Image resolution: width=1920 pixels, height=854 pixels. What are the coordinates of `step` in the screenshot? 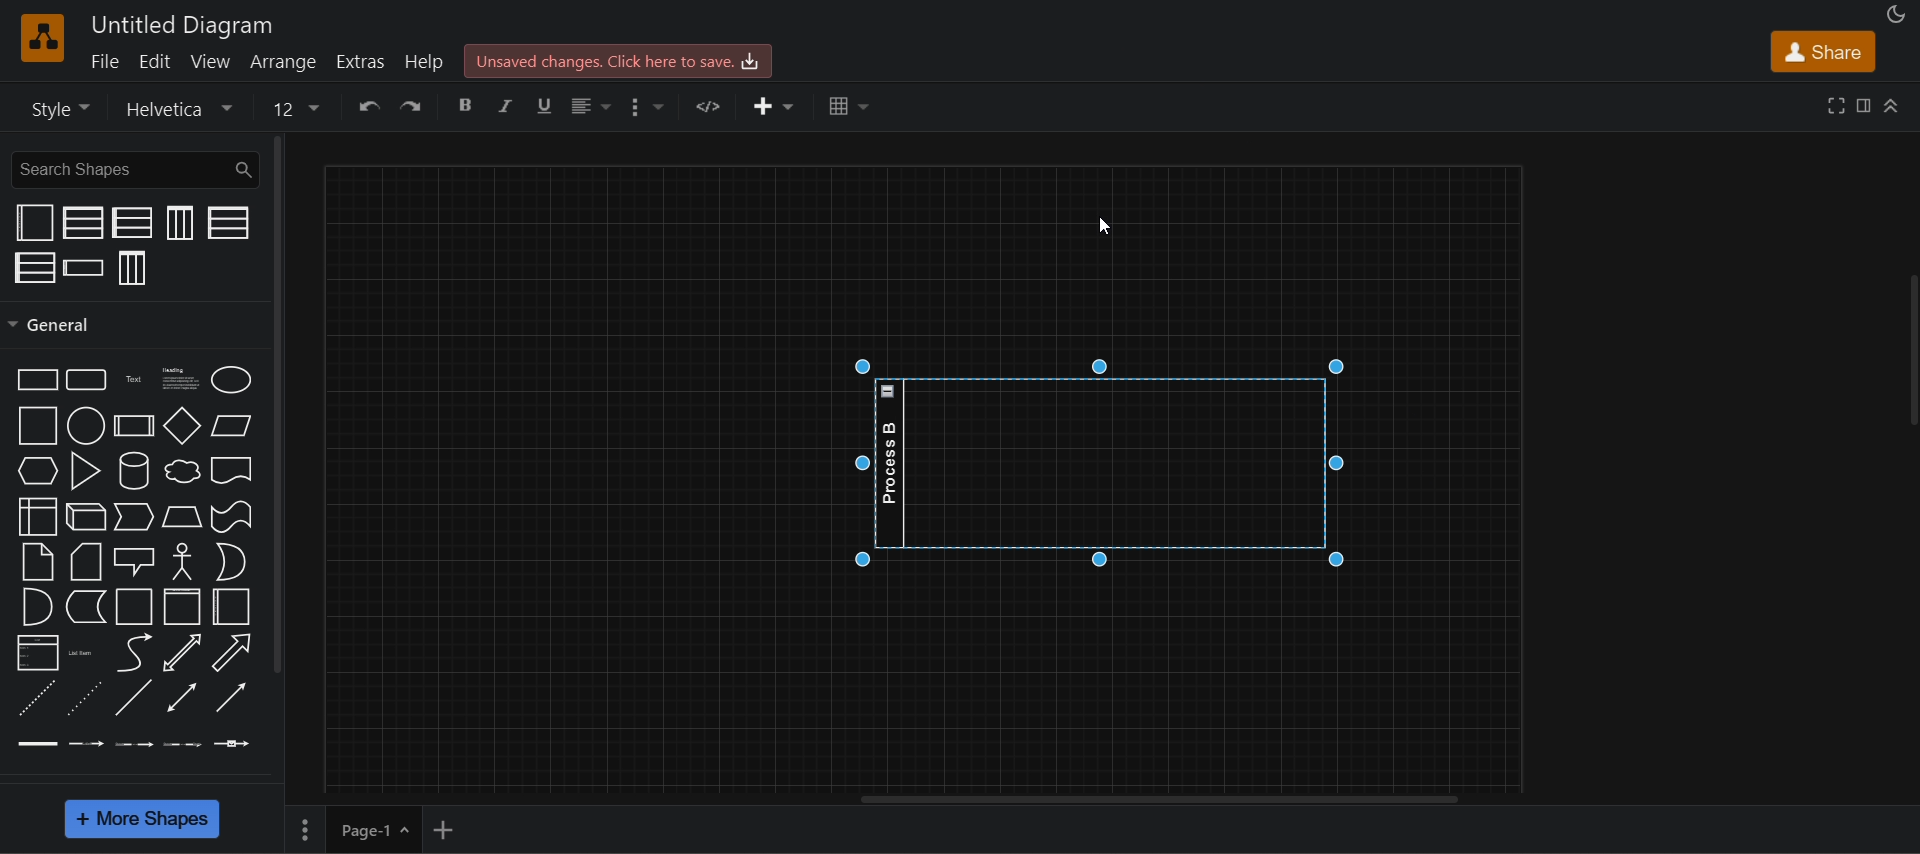 It's located at (133, 517).